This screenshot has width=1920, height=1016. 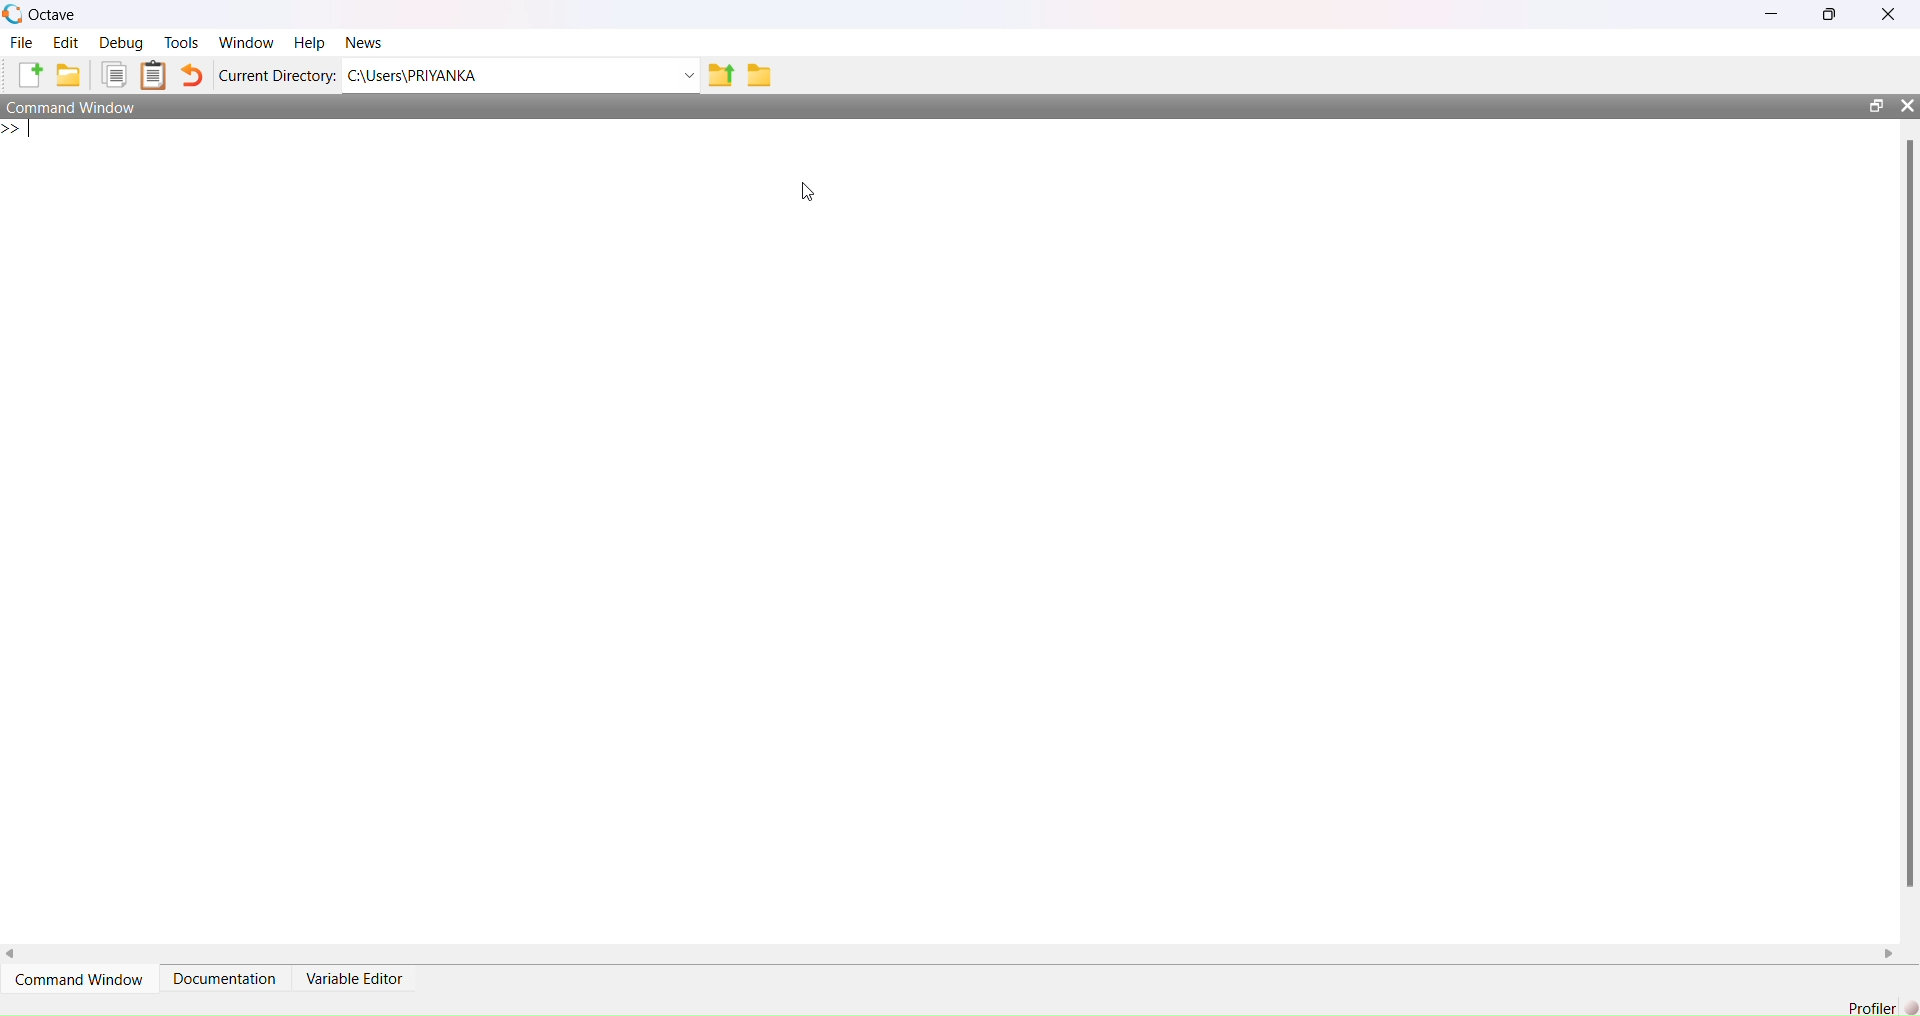 What do you see at coordinates (1908, 105) in the screenshot?
I see `close` at bounding box center [1908, 105].